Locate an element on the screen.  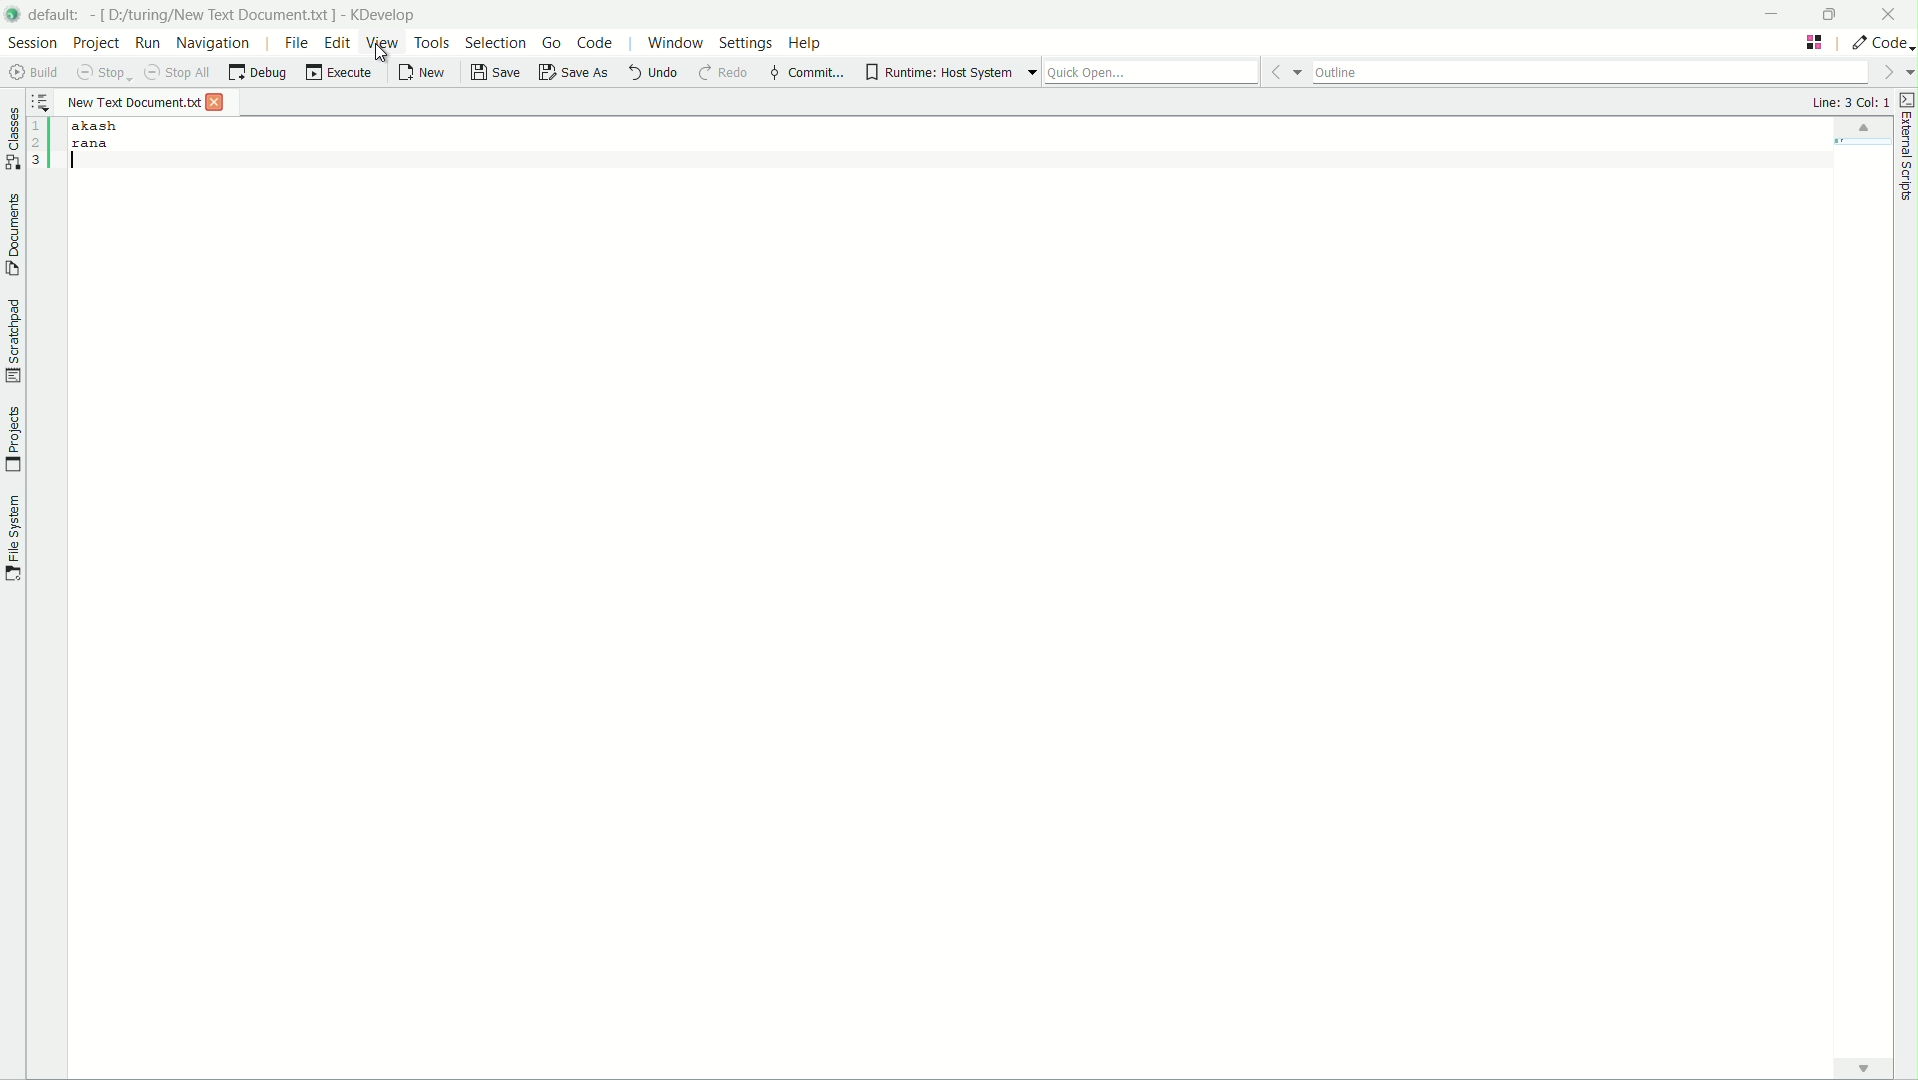
close is located at coordinates (1894, 13).